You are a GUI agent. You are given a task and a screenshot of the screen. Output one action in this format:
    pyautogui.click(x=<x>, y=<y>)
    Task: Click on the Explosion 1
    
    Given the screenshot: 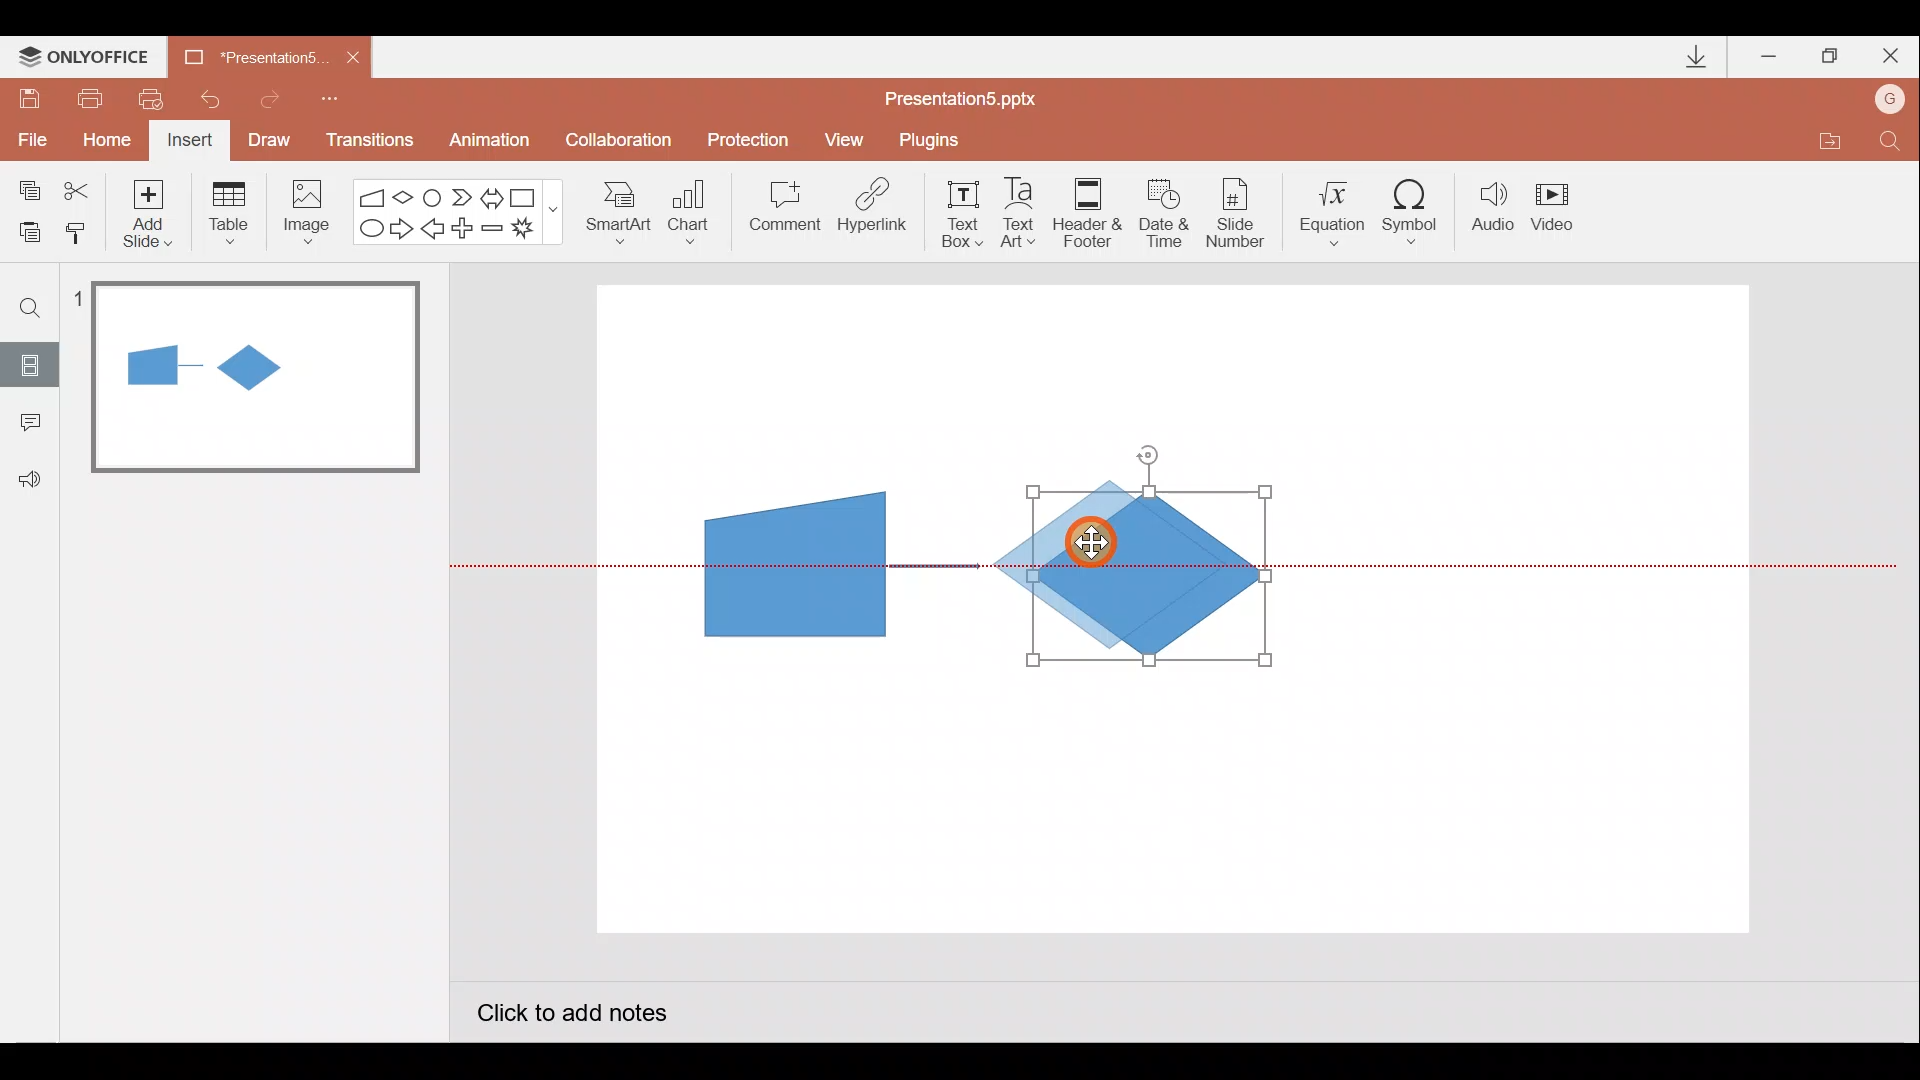 What is the action you would take?
    pyautogui.click(x=535, y=231)
    